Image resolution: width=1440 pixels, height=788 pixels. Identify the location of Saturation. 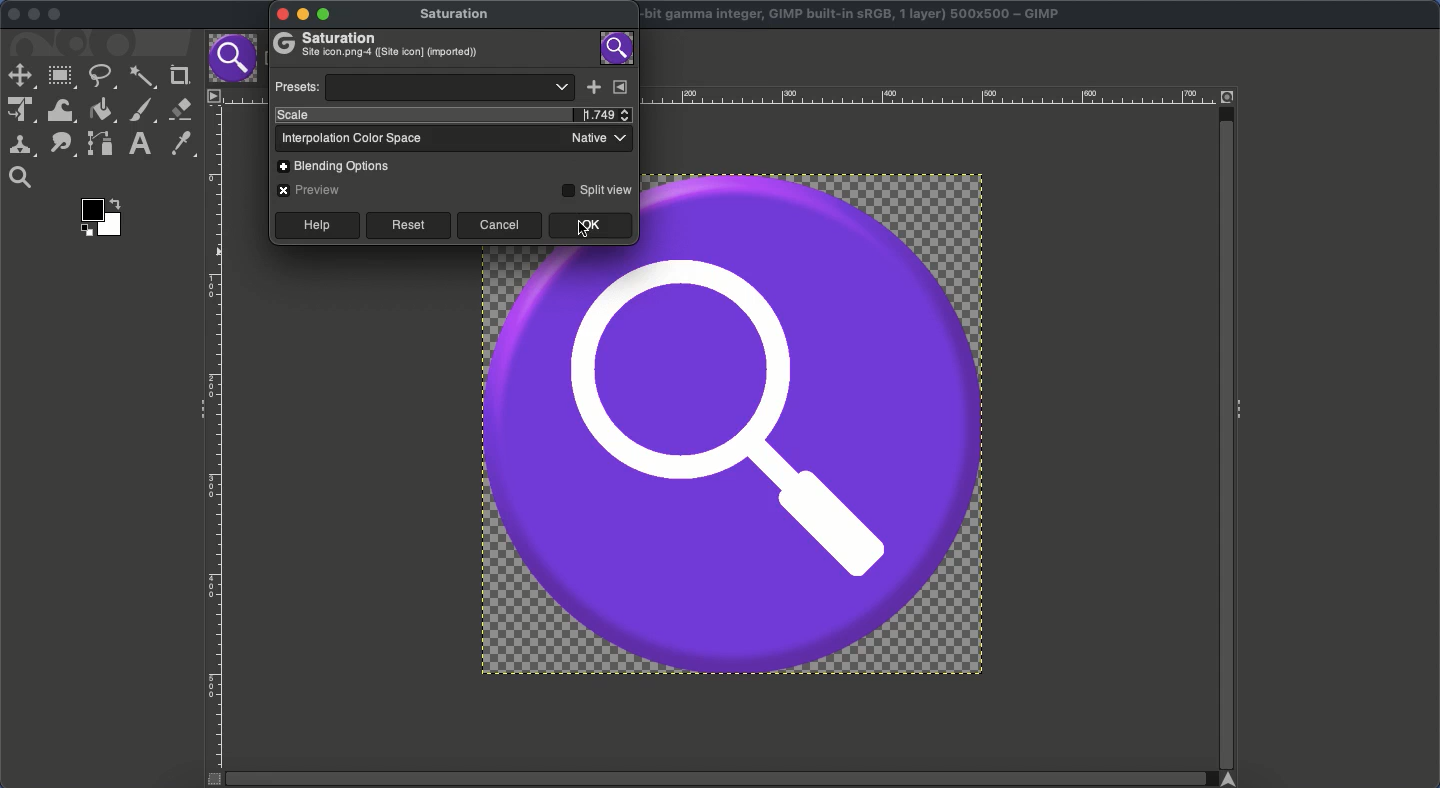
(458, 16).